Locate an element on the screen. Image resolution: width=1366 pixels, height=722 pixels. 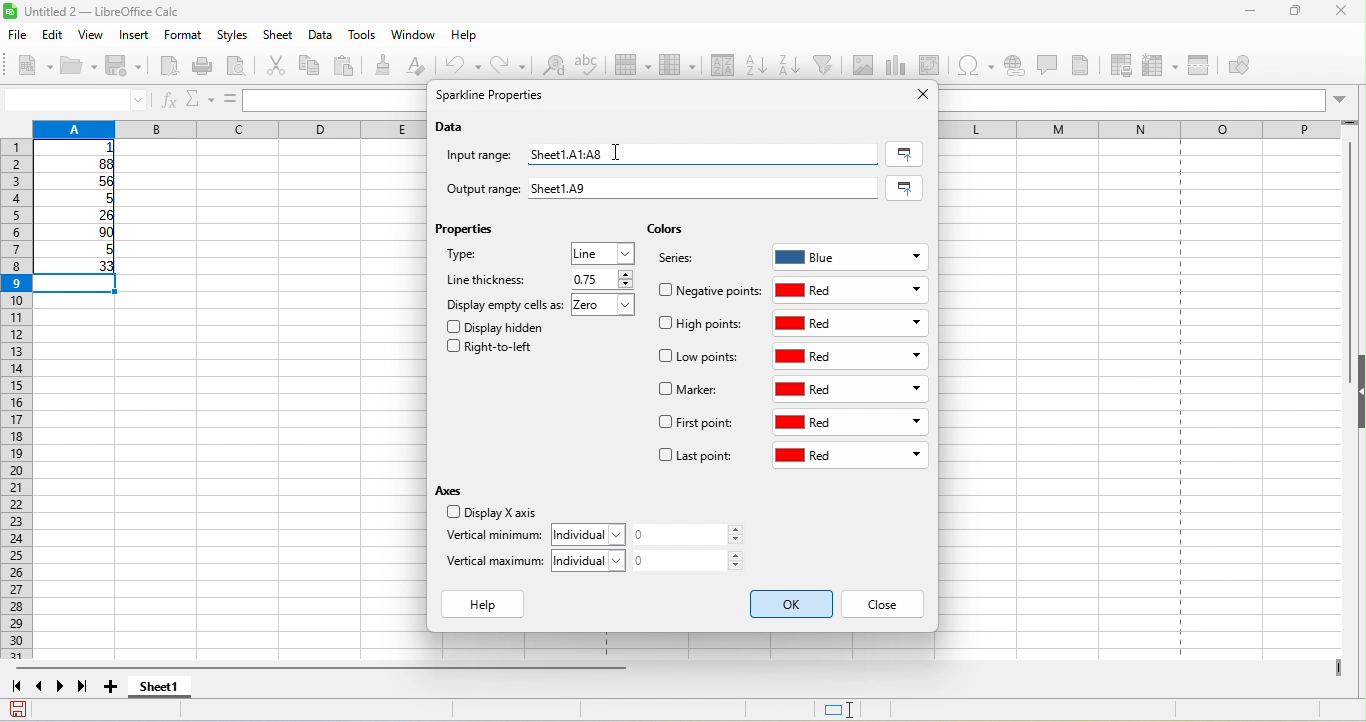
find and replace is located at coordinates (550, 68).